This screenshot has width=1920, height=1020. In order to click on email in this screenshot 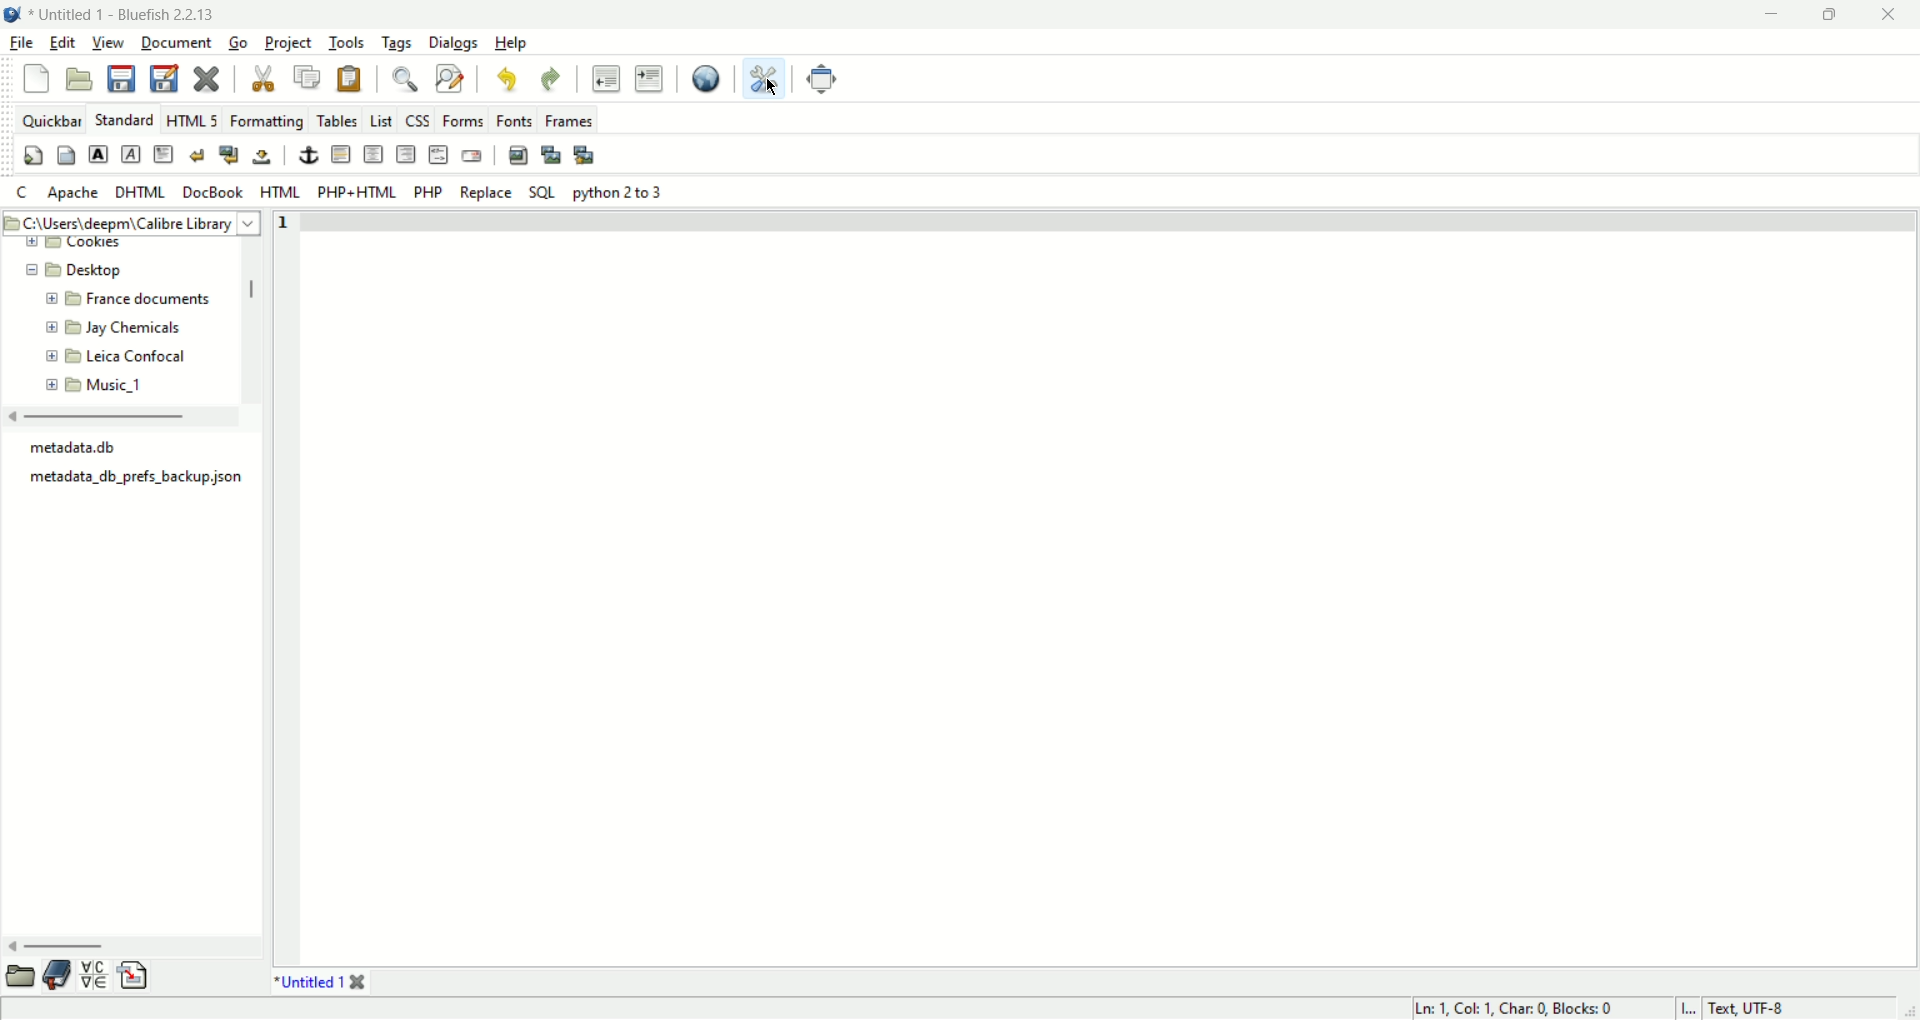, I will do `click(474, 154)`.